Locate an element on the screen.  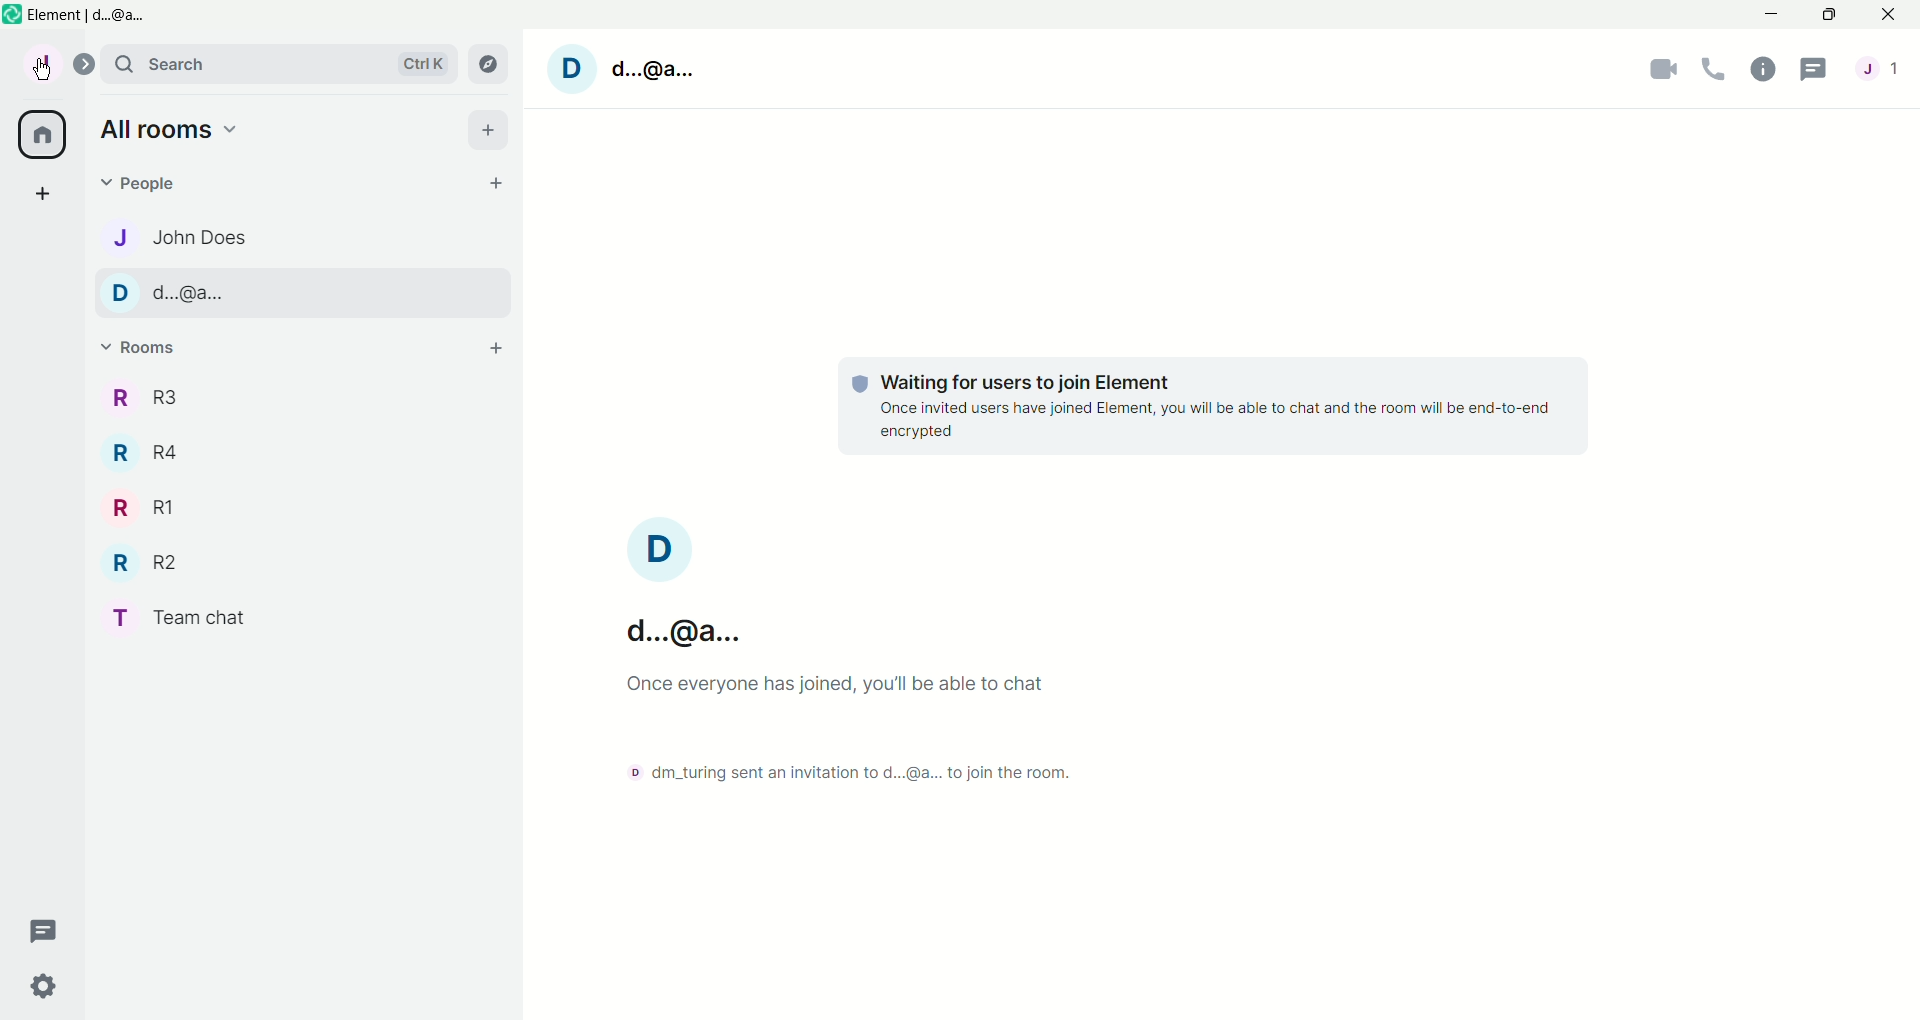
Video call is located at coordinates (1663, 71).